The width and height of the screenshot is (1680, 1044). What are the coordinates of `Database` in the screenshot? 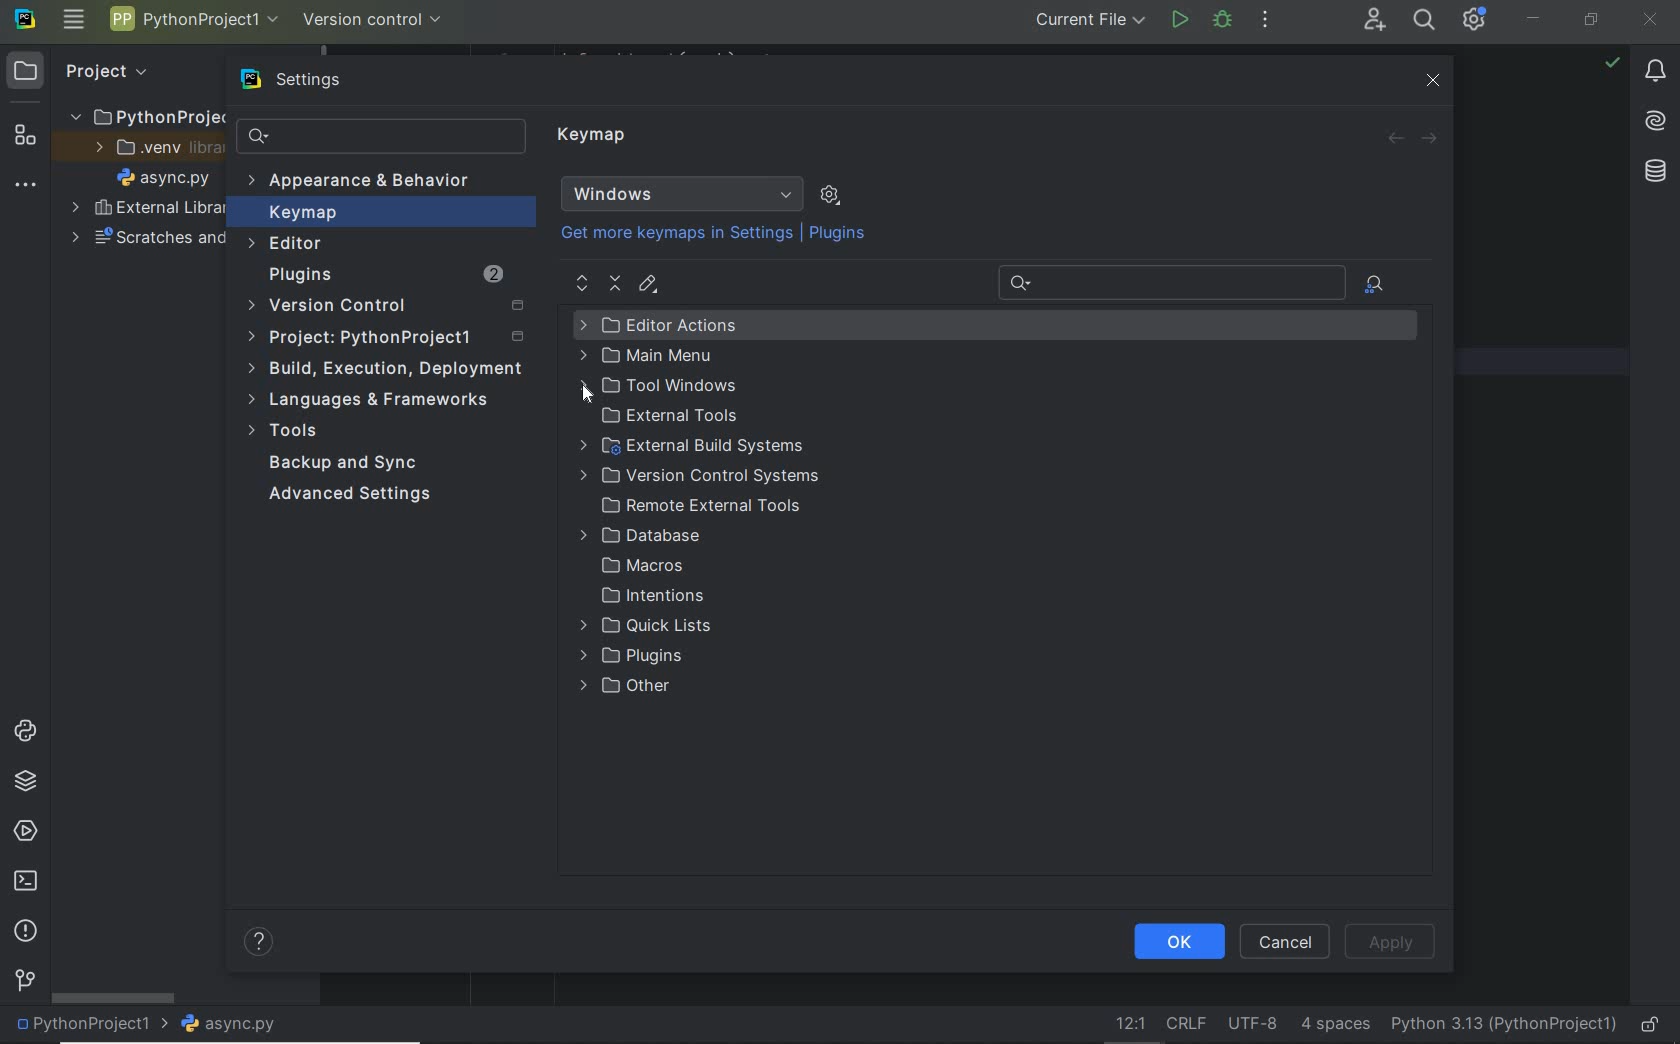 It's located at (638, 536).